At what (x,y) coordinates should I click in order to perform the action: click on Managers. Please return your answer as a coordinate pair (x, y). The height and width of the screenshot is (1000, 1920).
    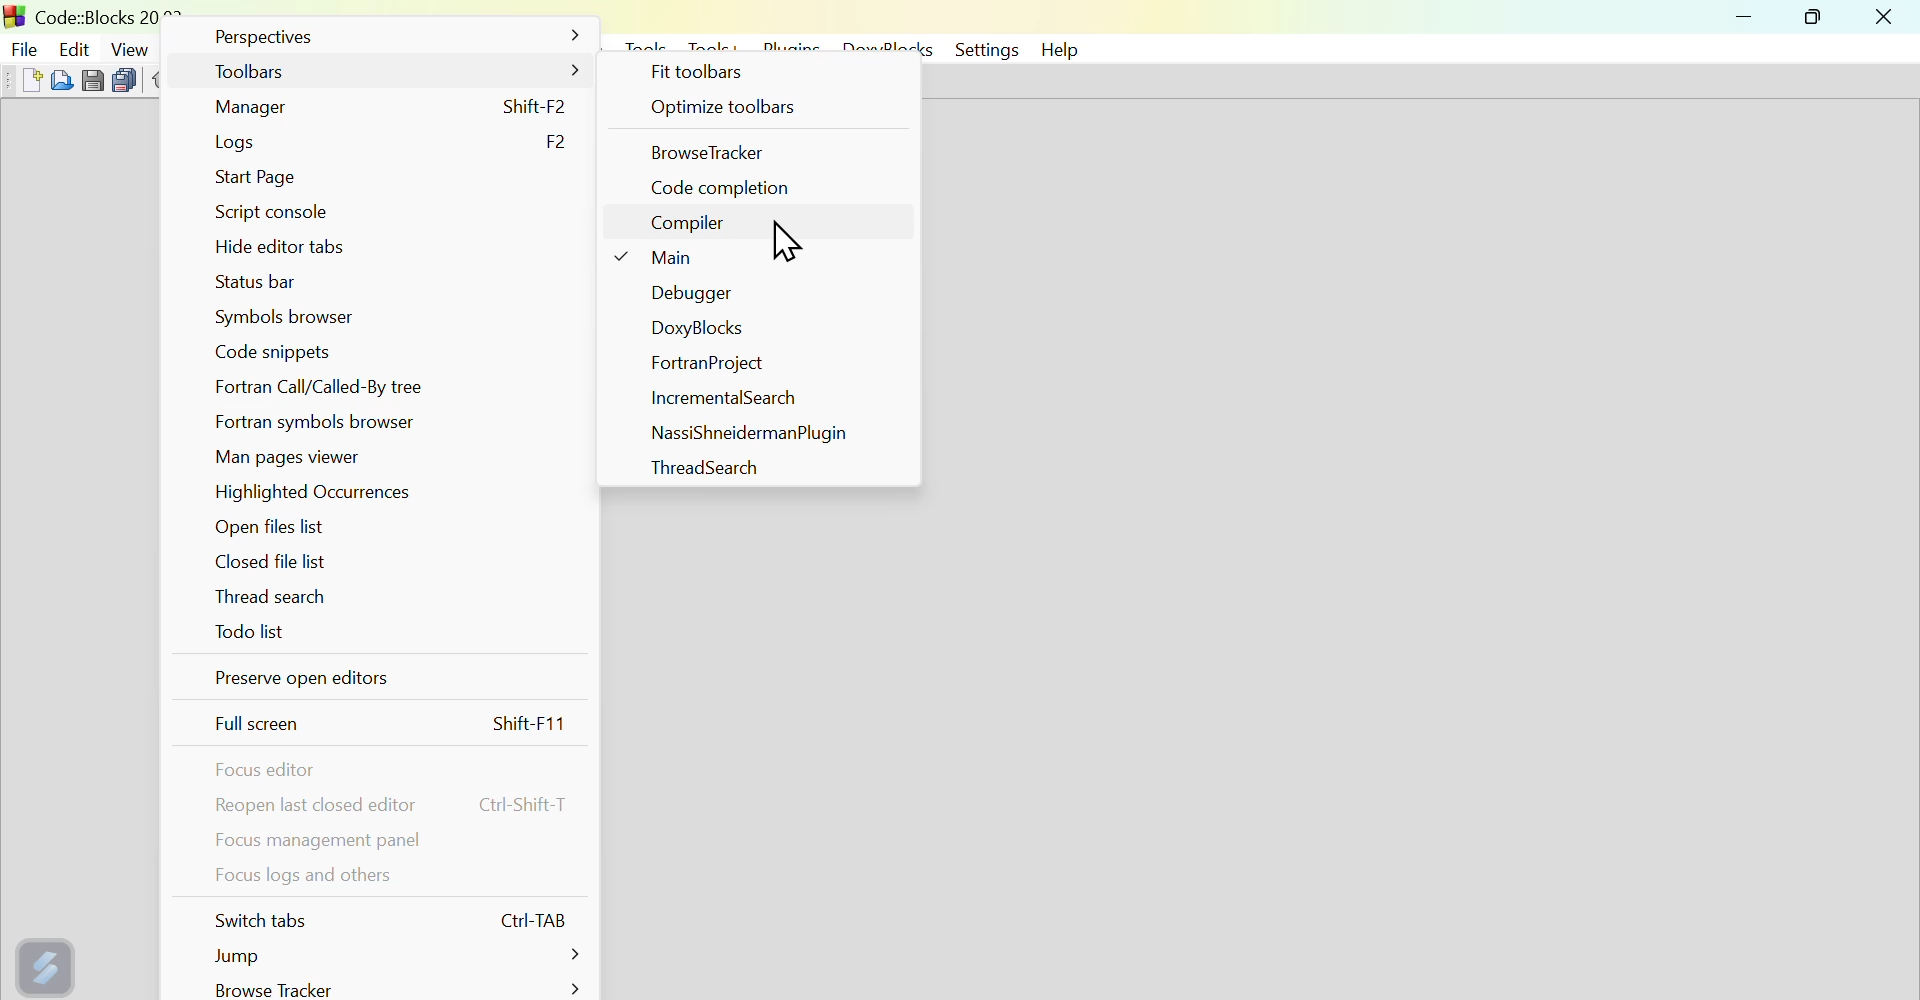
    Looking at the image, I should click on (399, 106).